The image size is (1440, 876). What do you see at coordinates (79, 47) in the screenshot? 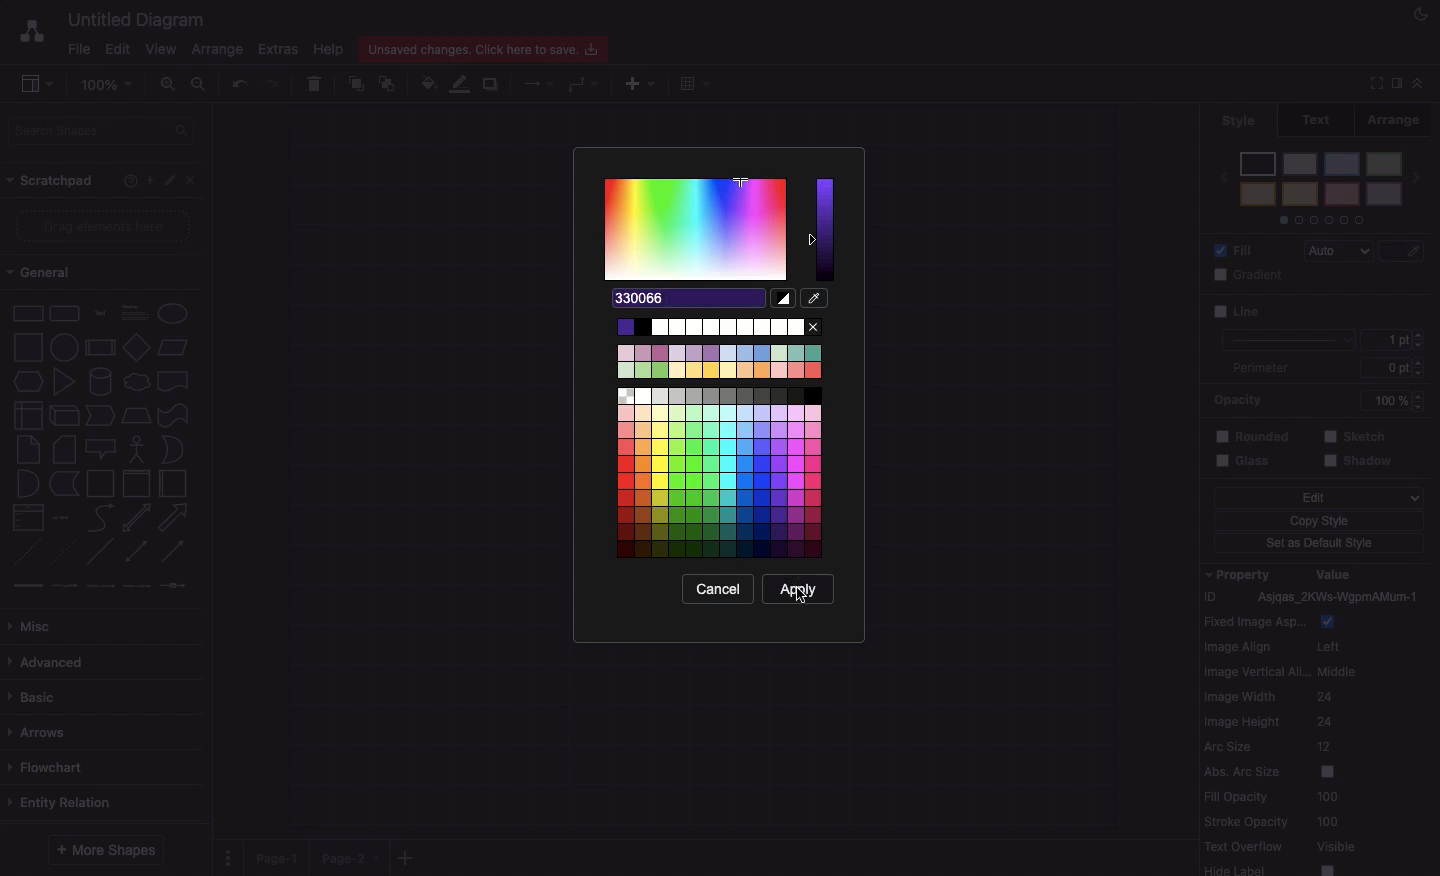
I see `File` at bounding box center [79, 47].